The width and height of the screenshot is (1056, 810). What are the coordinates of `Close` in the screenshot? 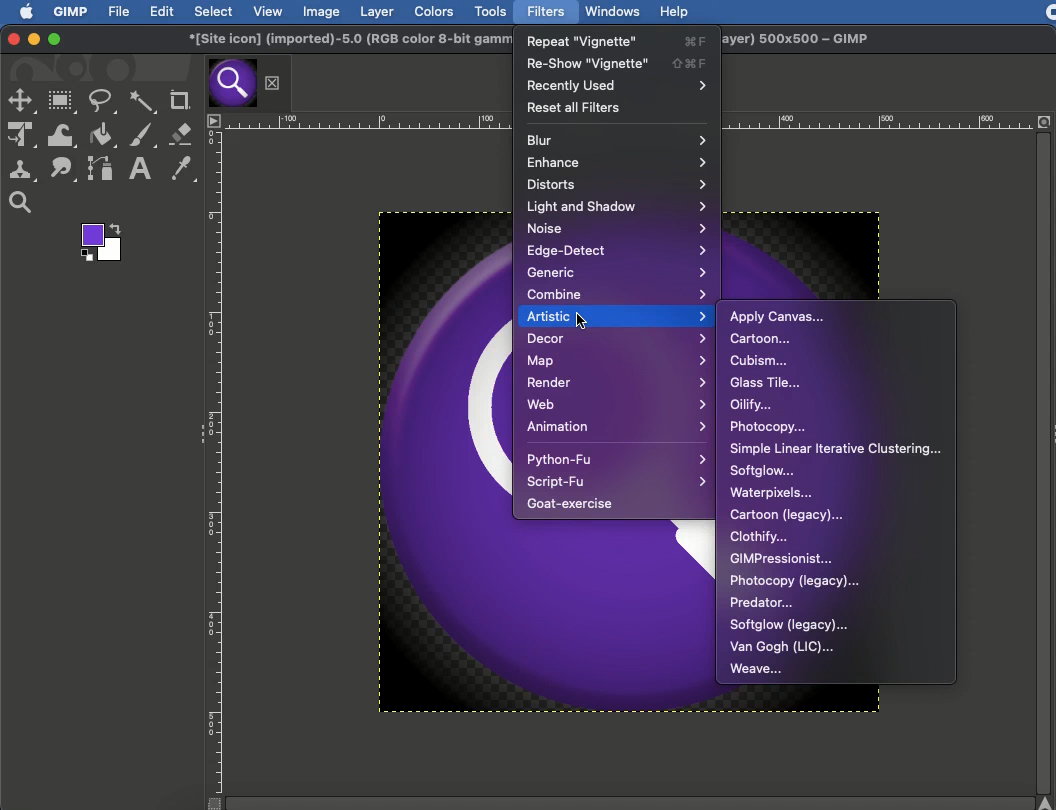 It's located at (272, 81).